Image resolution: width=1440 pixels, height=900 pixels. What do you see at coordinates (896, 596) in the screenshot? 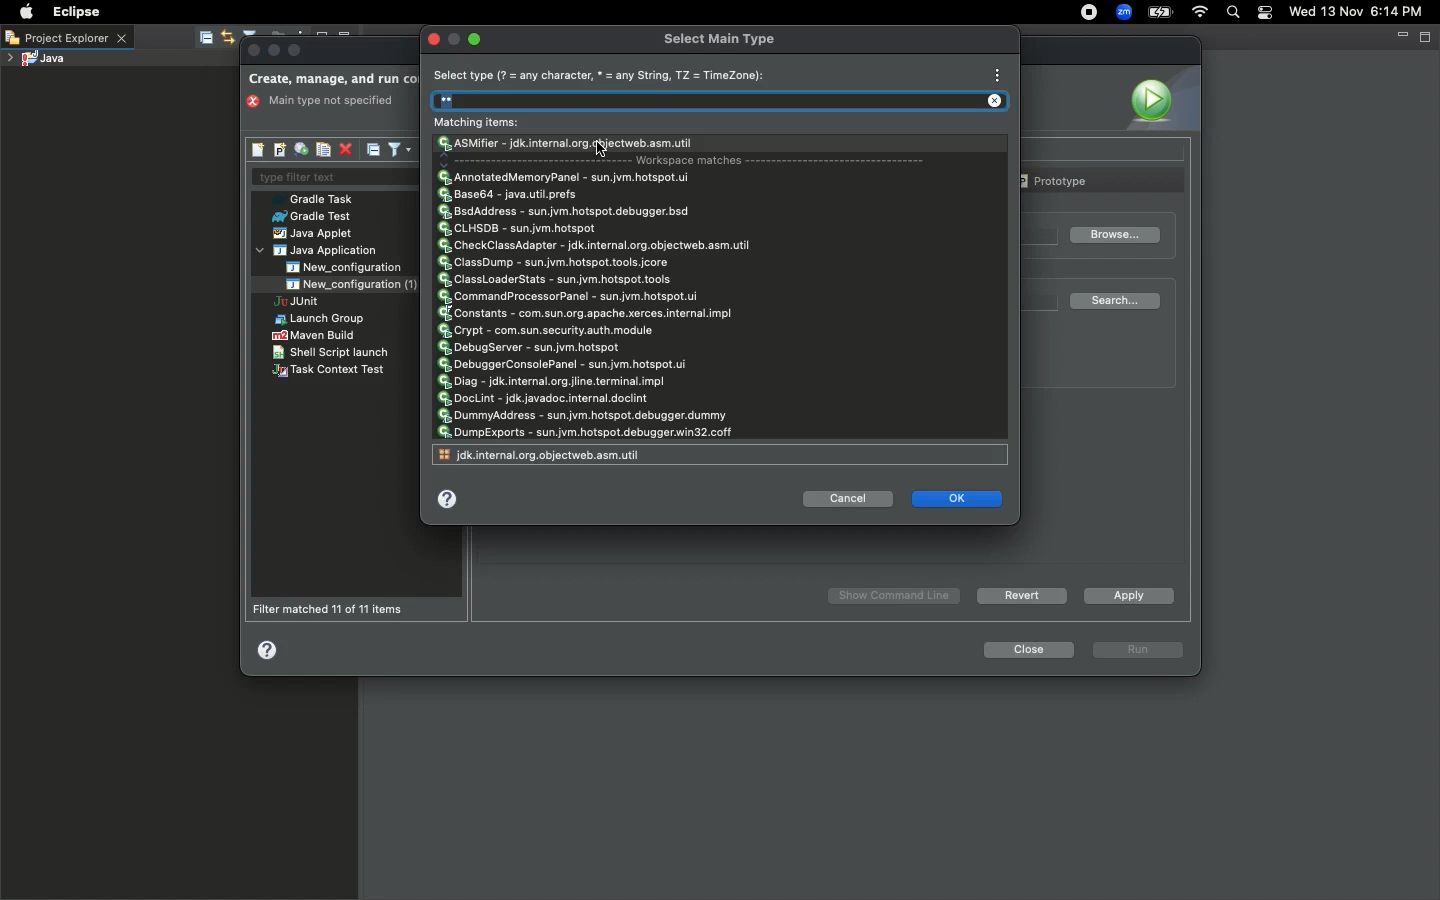
I see `Show Command Line` at bounding box center [896, 596].